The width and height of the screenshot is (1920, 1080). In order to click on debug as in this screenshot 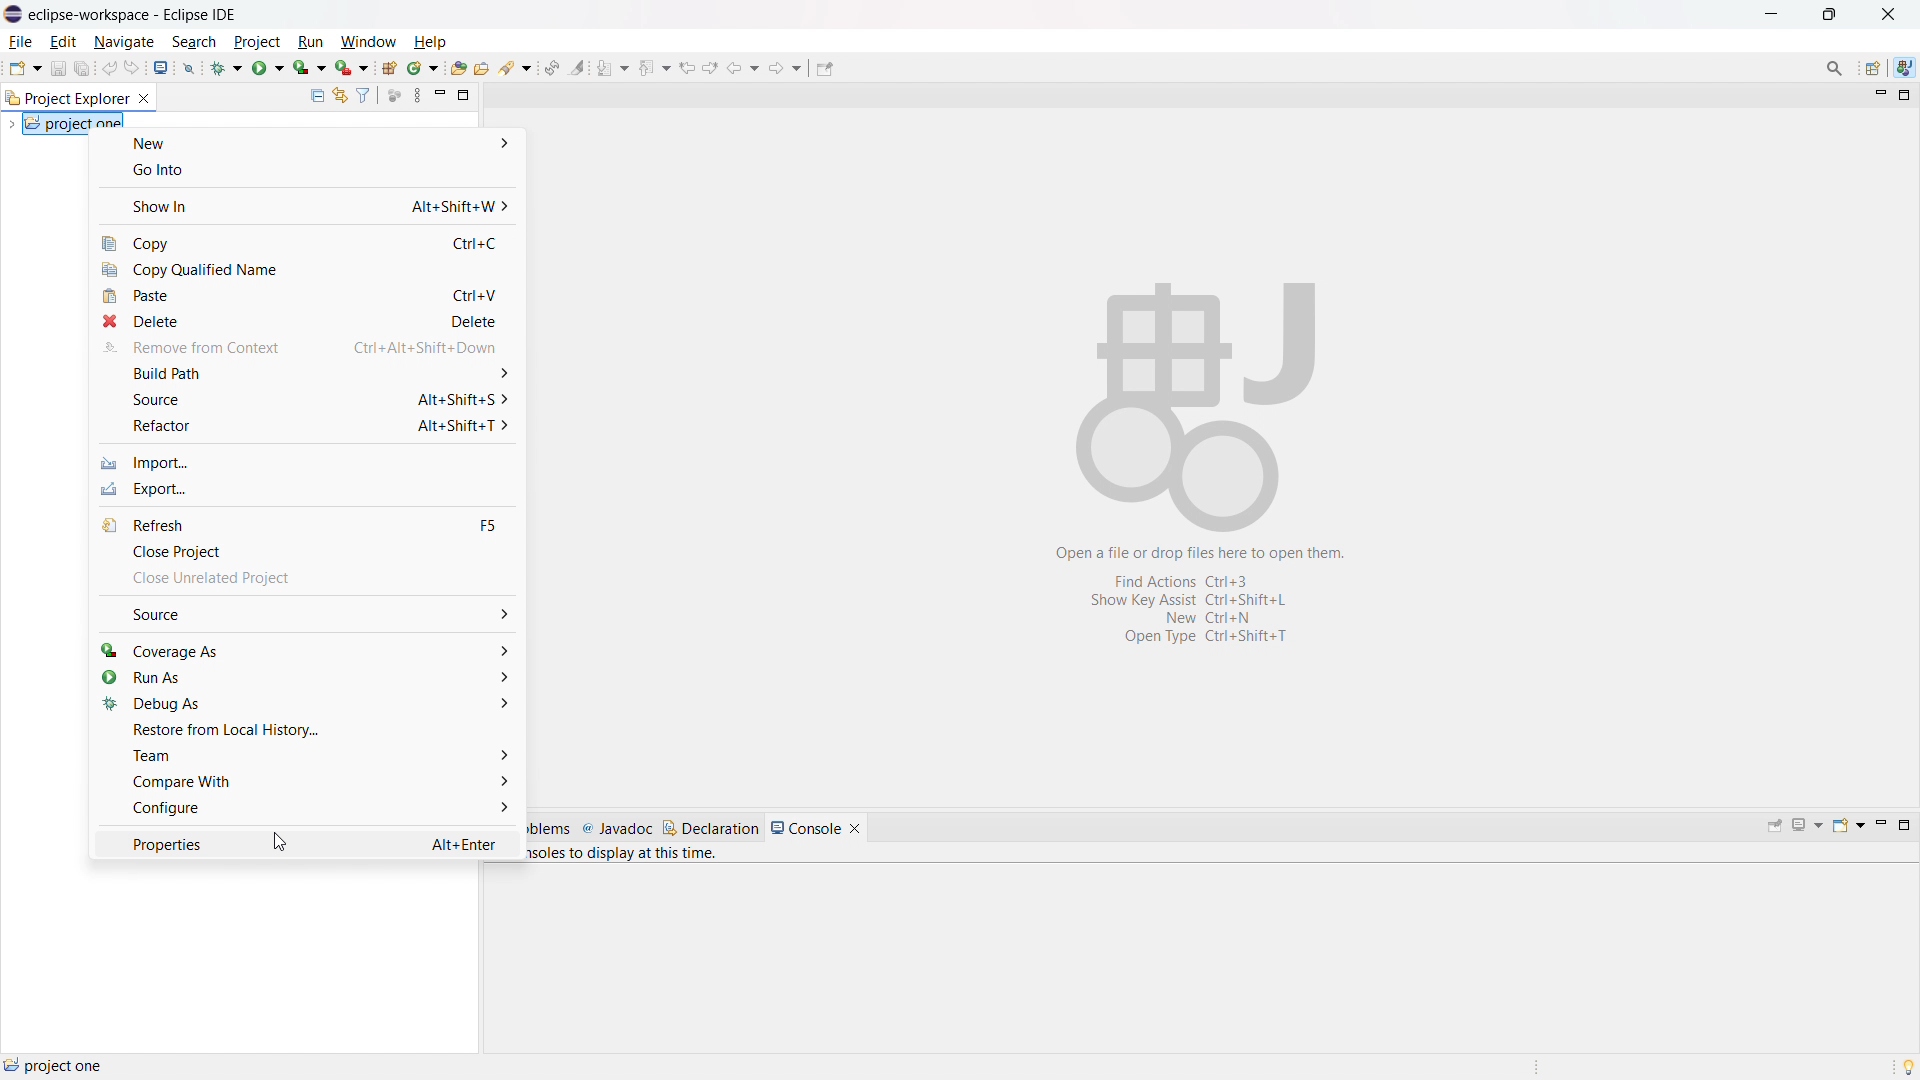, I will do `click(305, 703)`.